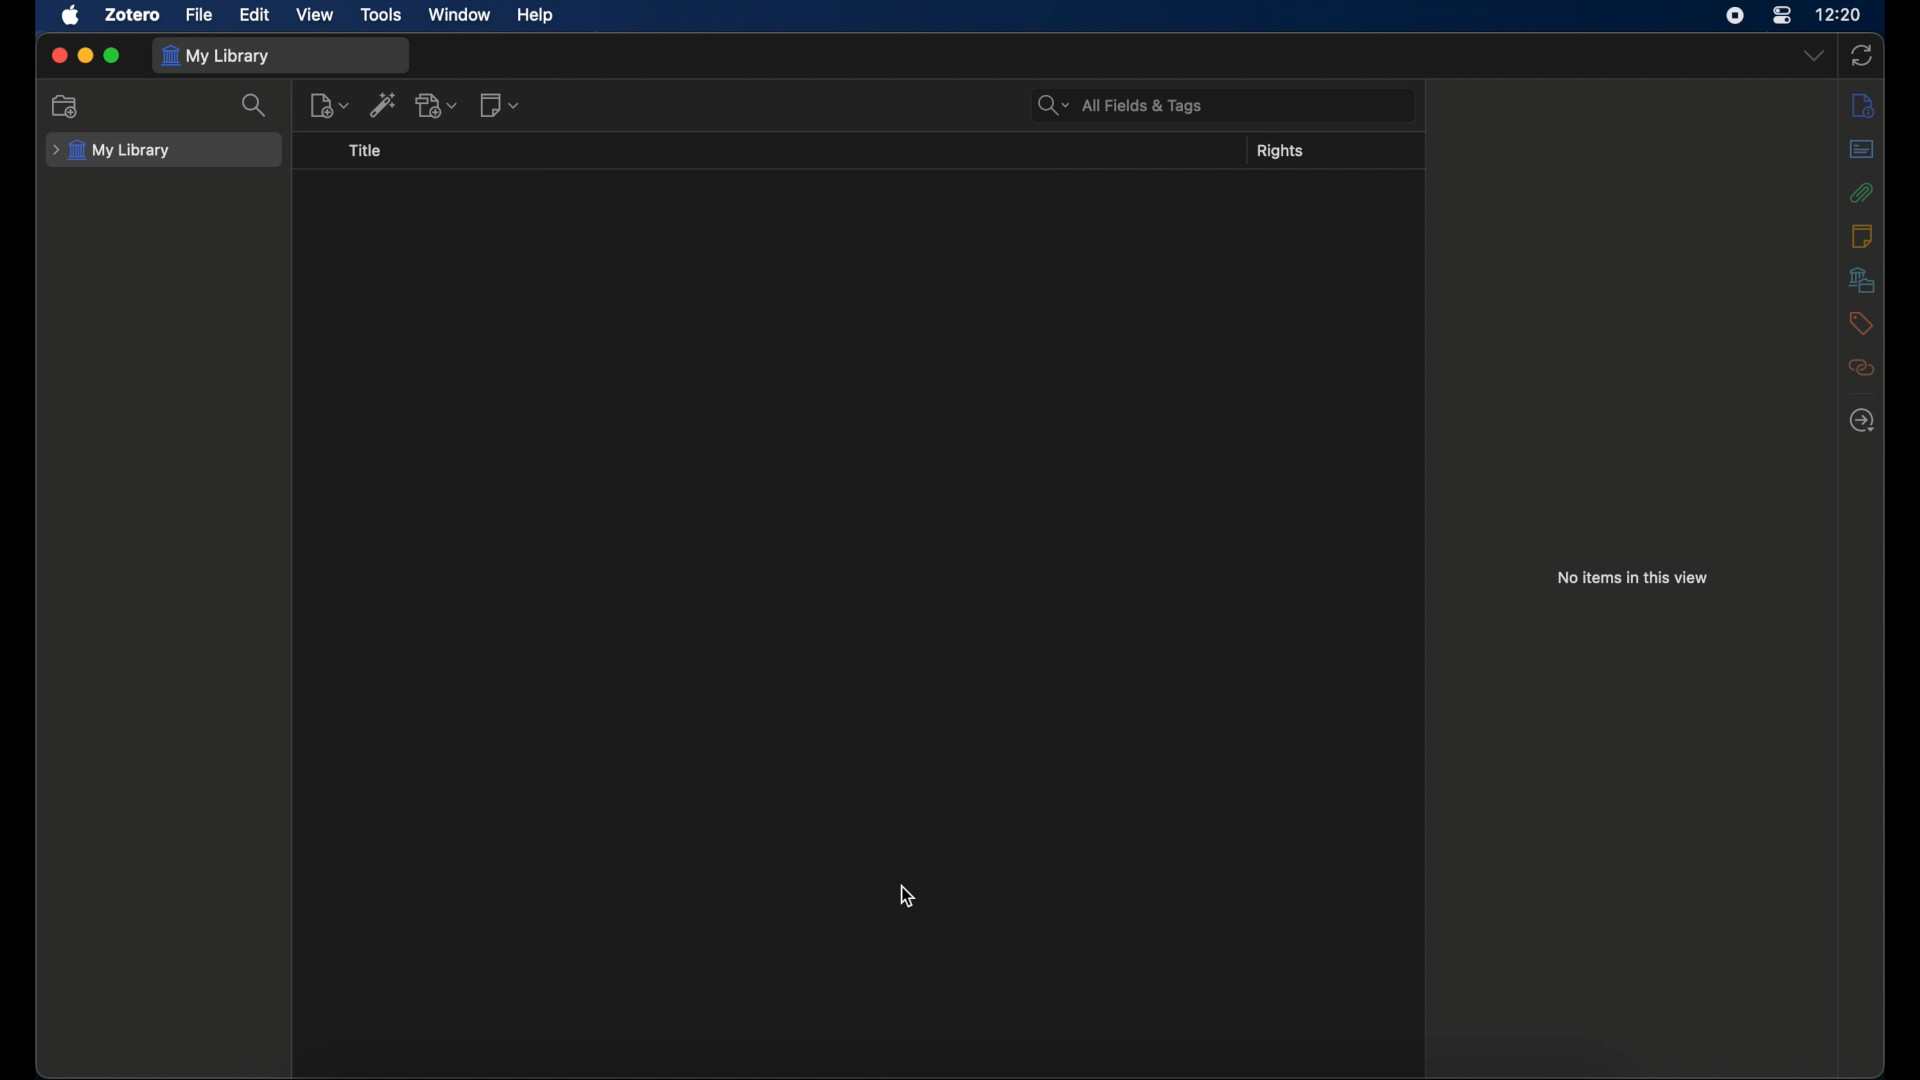  Describe the element at coordinates (86, 55) in the screenshot. I see `minimize` at that location.